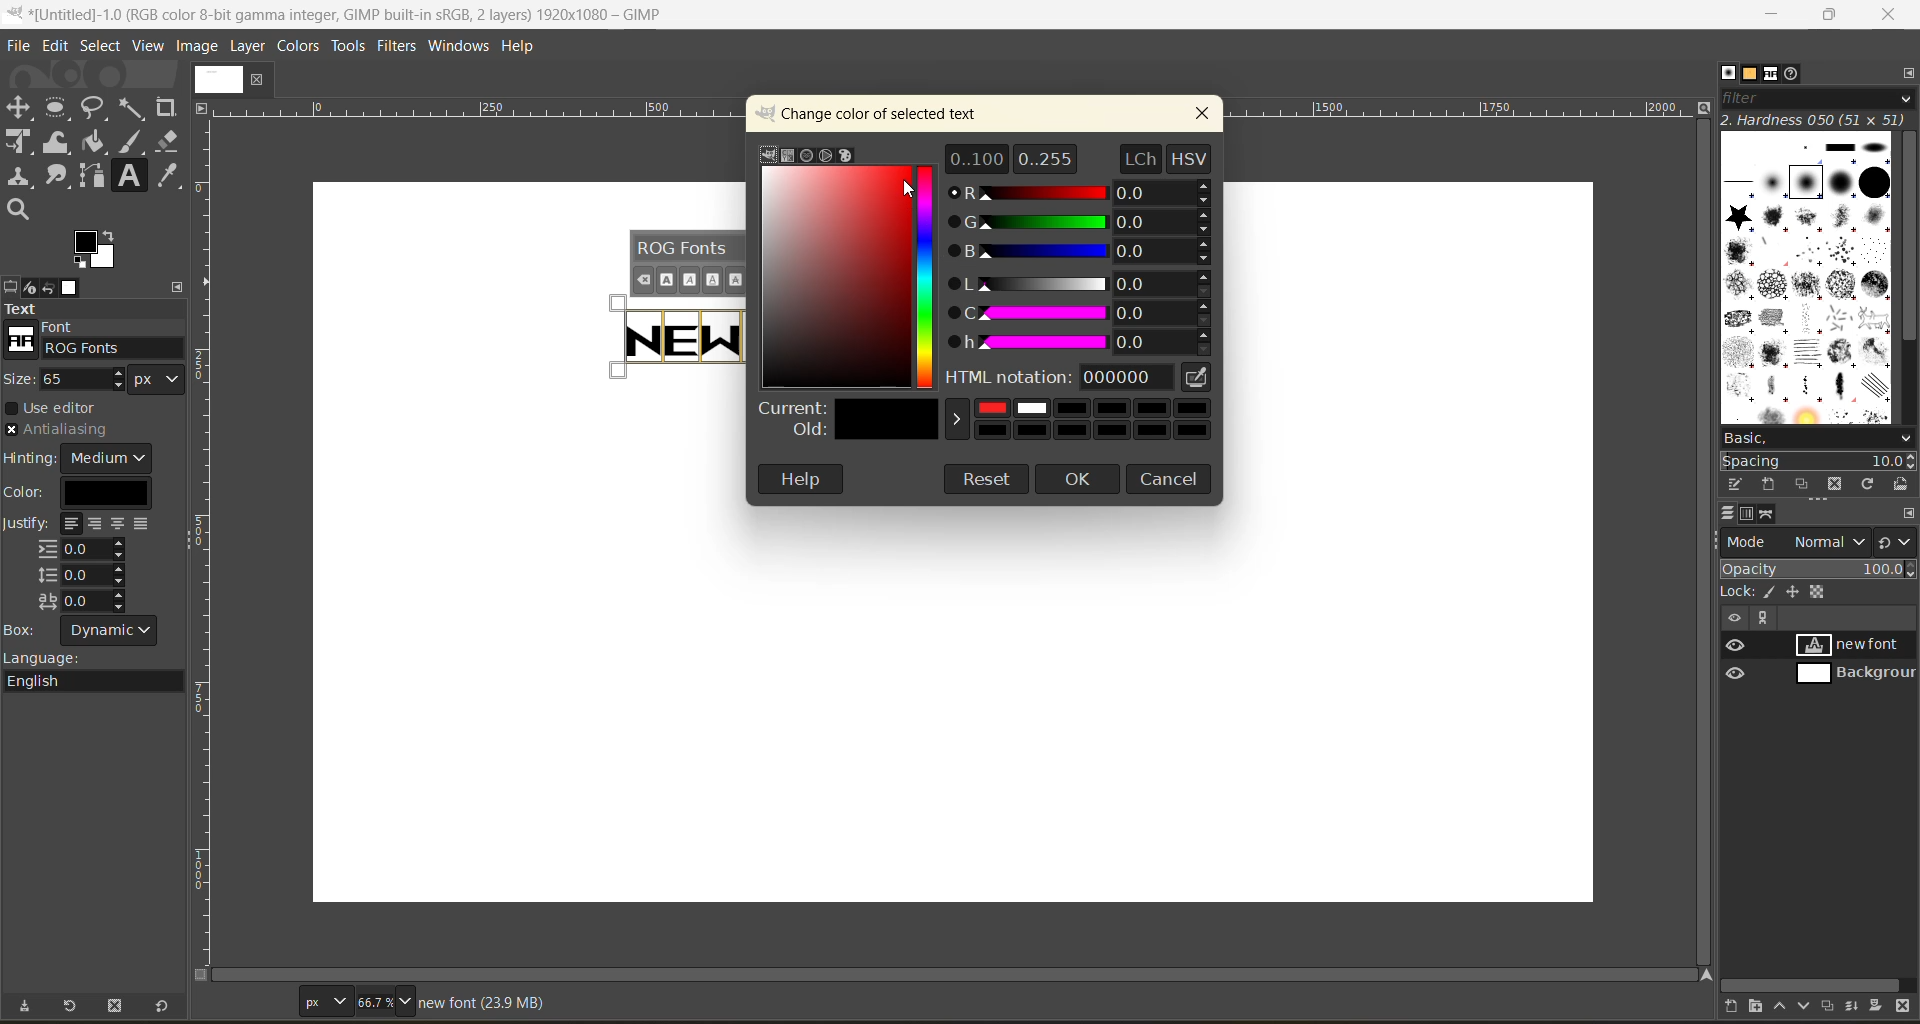  I want to click on create a new layer, so click(1735, 1005).